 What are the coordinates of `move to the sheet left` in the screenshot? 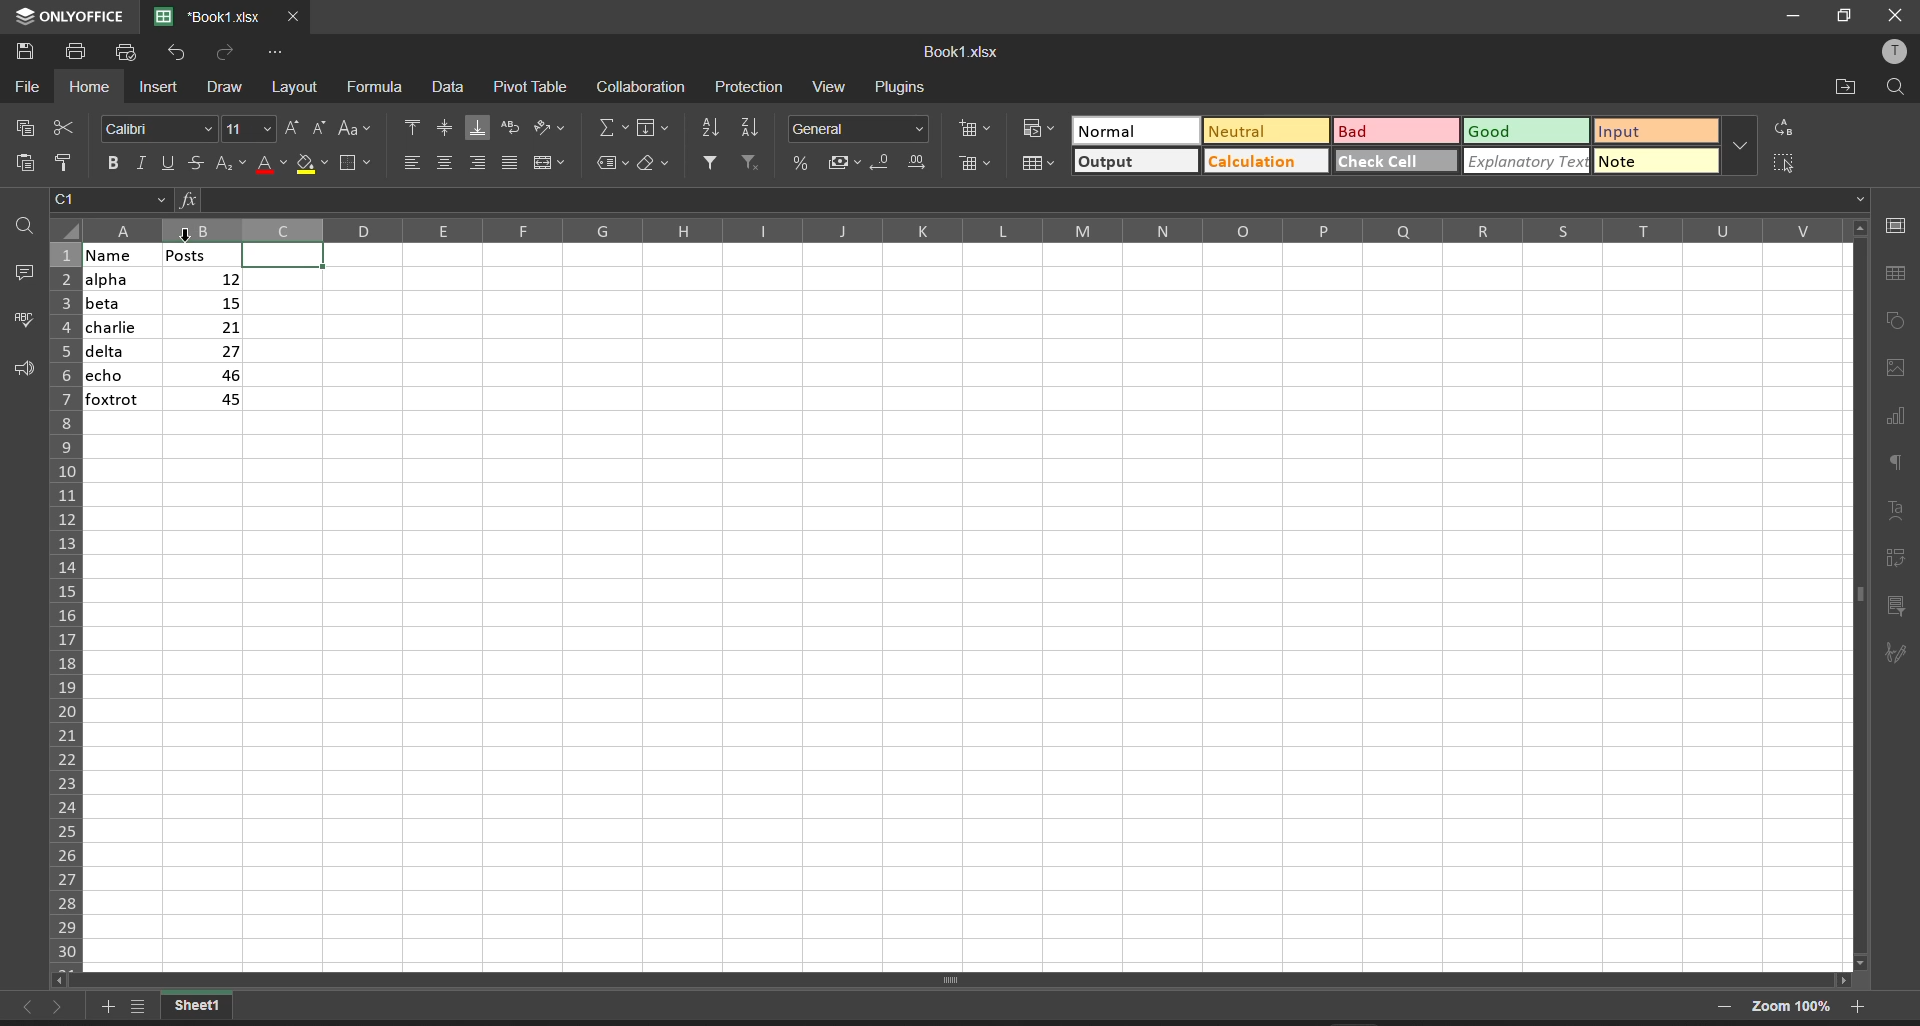 It's located at (18, 1005).